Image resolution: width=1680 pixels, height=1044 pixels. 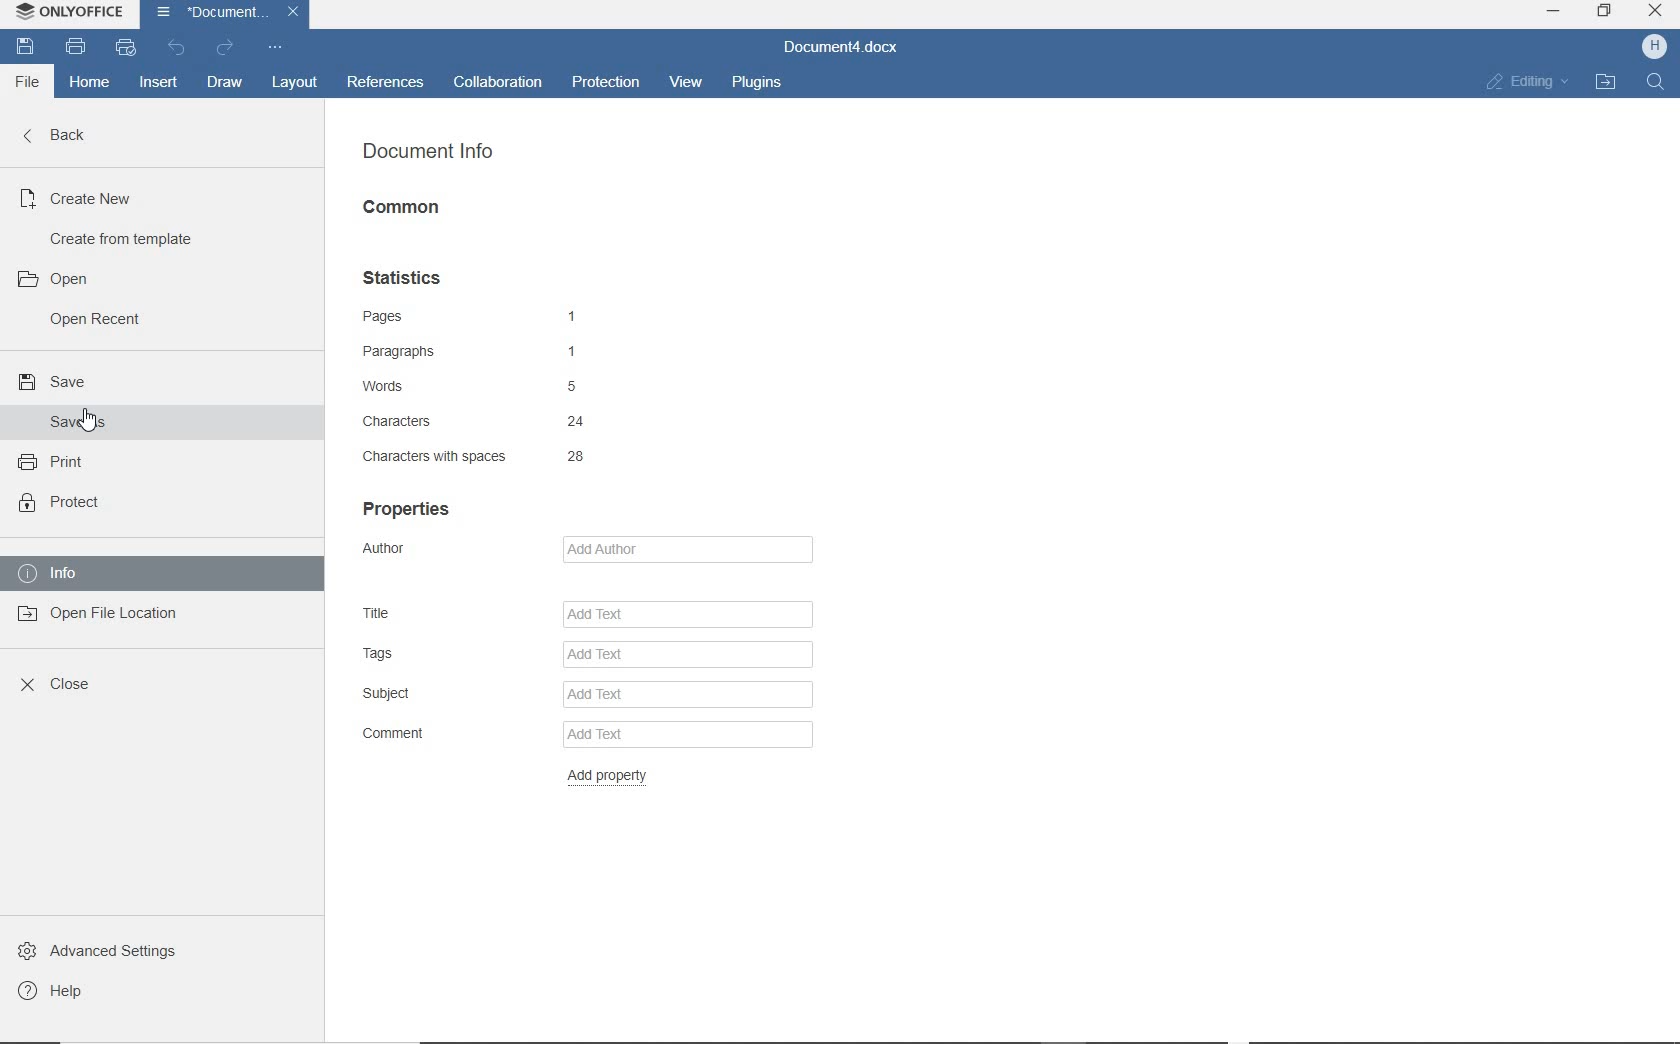 What do you see at coordinates (54, 682) in the screenshot?
I see `close` at bounding box center [54, 682].